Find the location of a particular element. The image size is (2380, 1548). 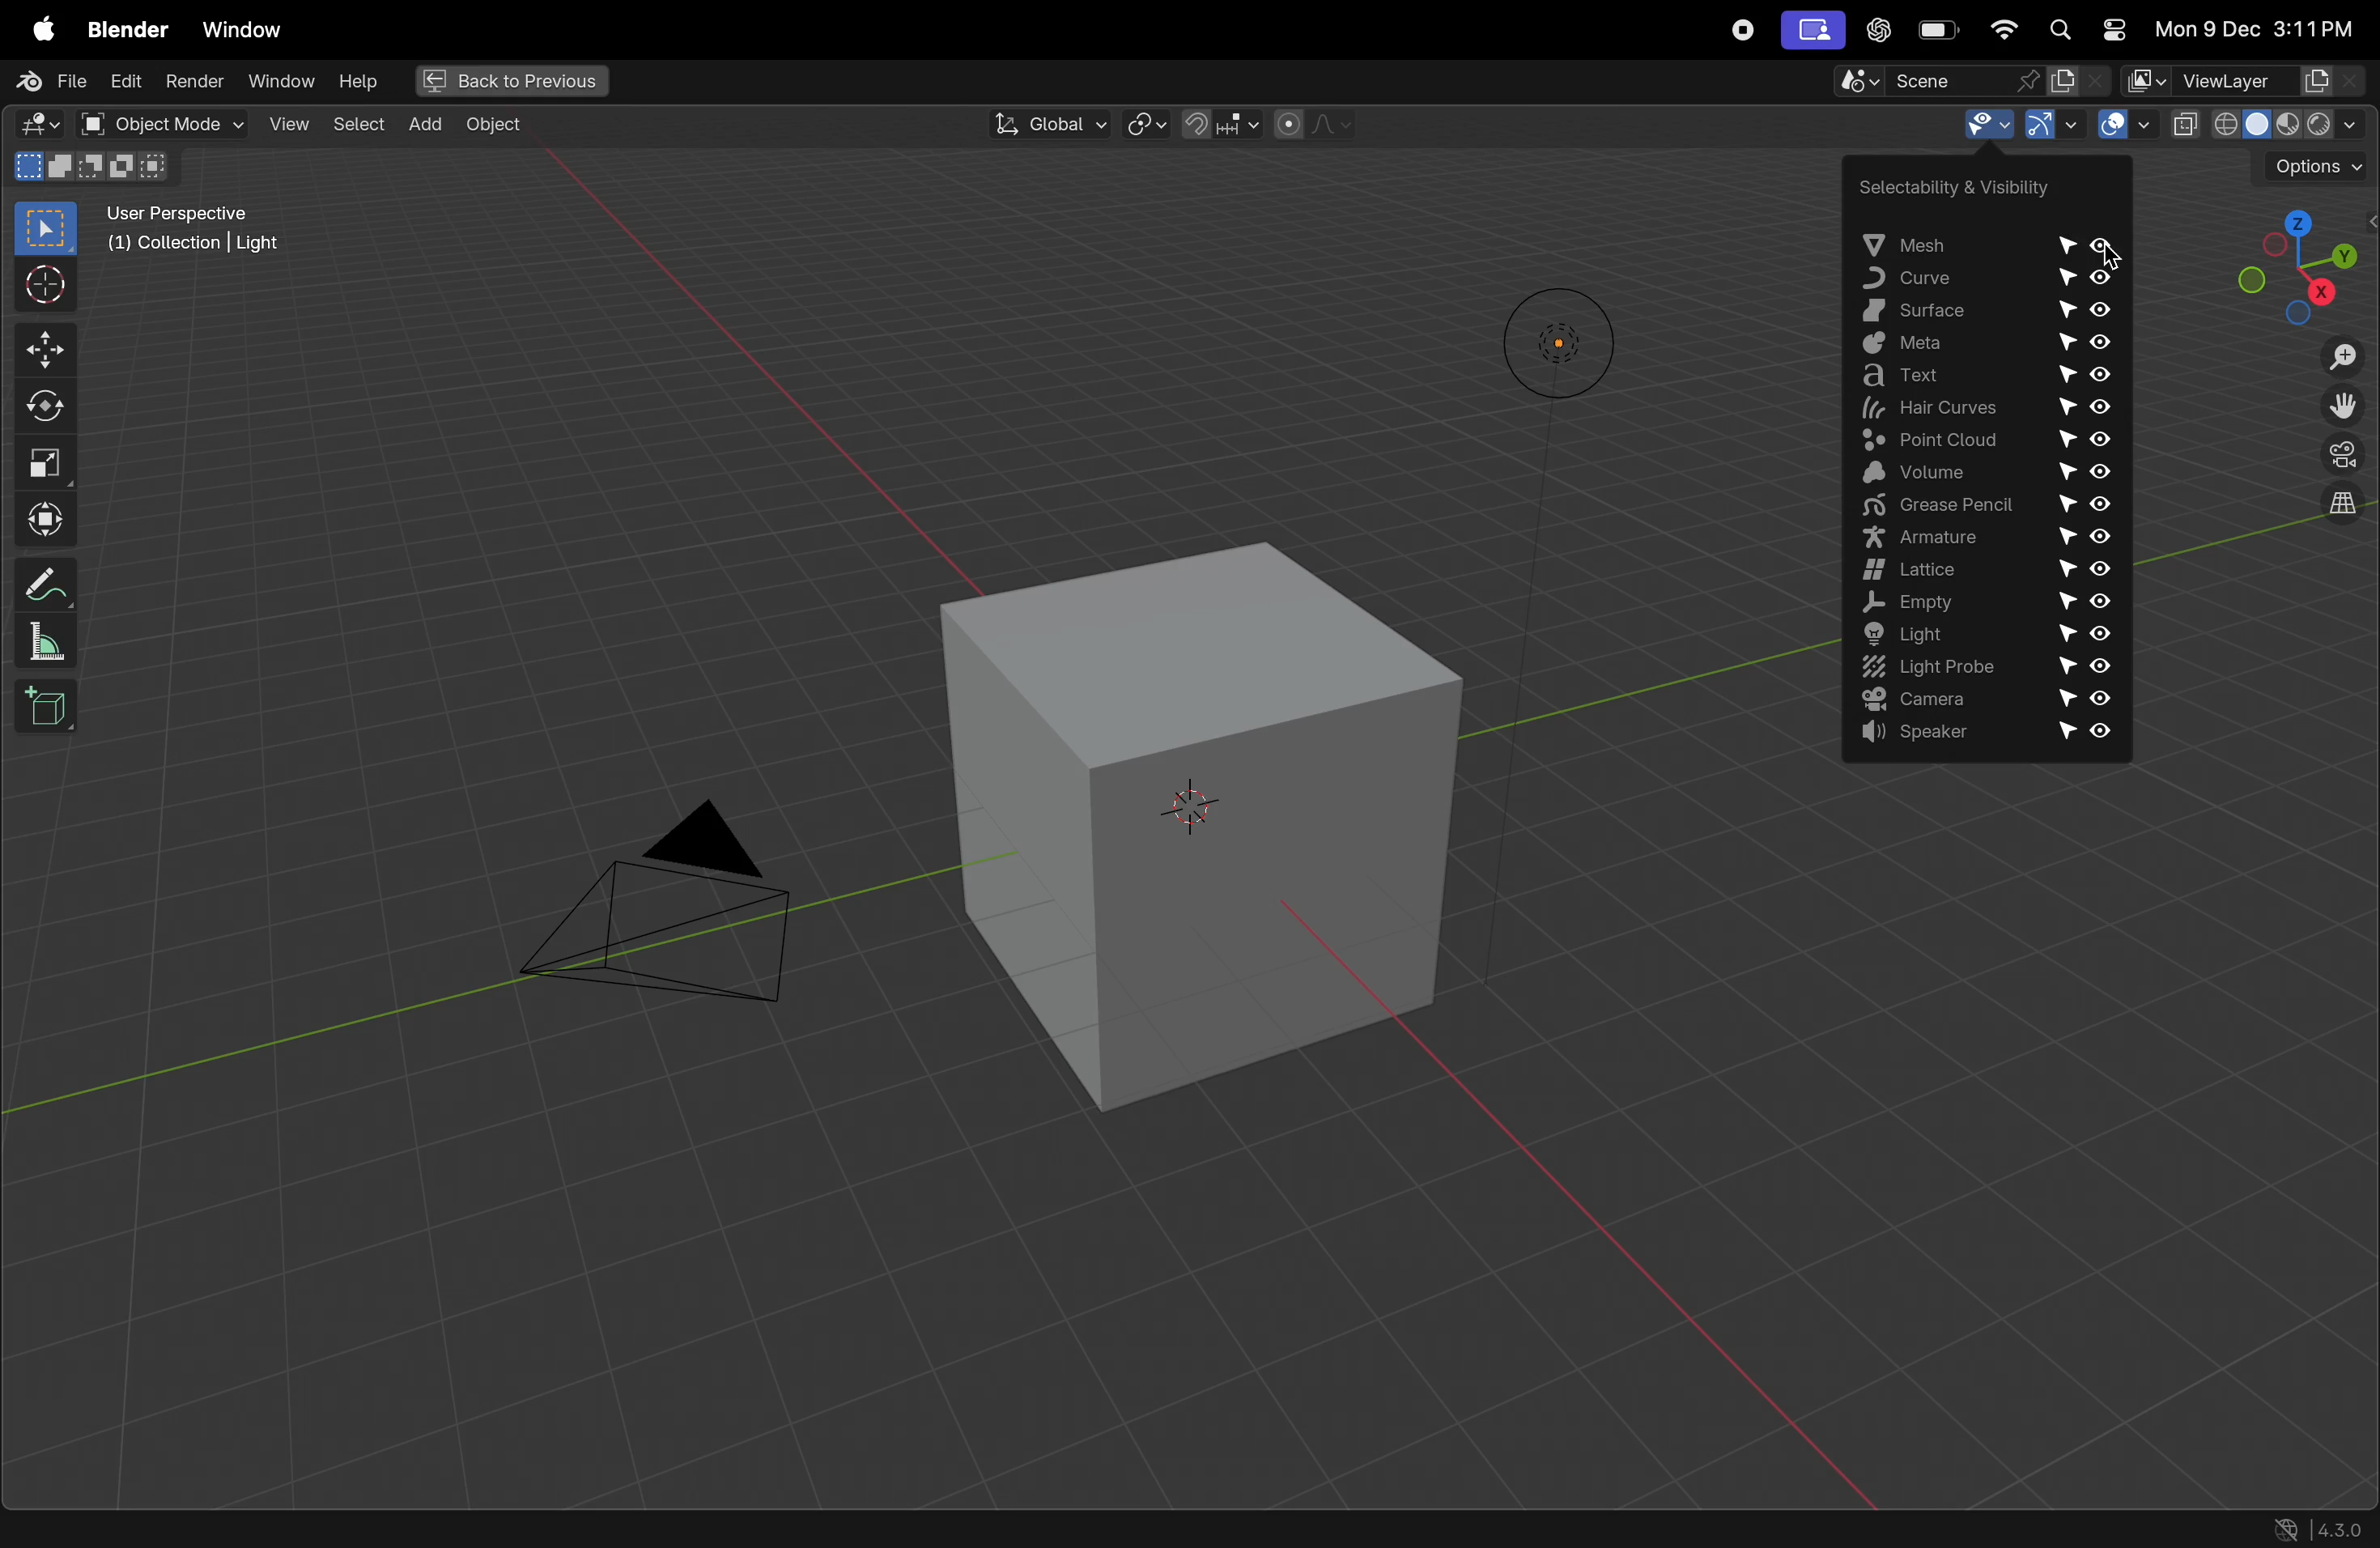

add is located at coordinates (424, 126).